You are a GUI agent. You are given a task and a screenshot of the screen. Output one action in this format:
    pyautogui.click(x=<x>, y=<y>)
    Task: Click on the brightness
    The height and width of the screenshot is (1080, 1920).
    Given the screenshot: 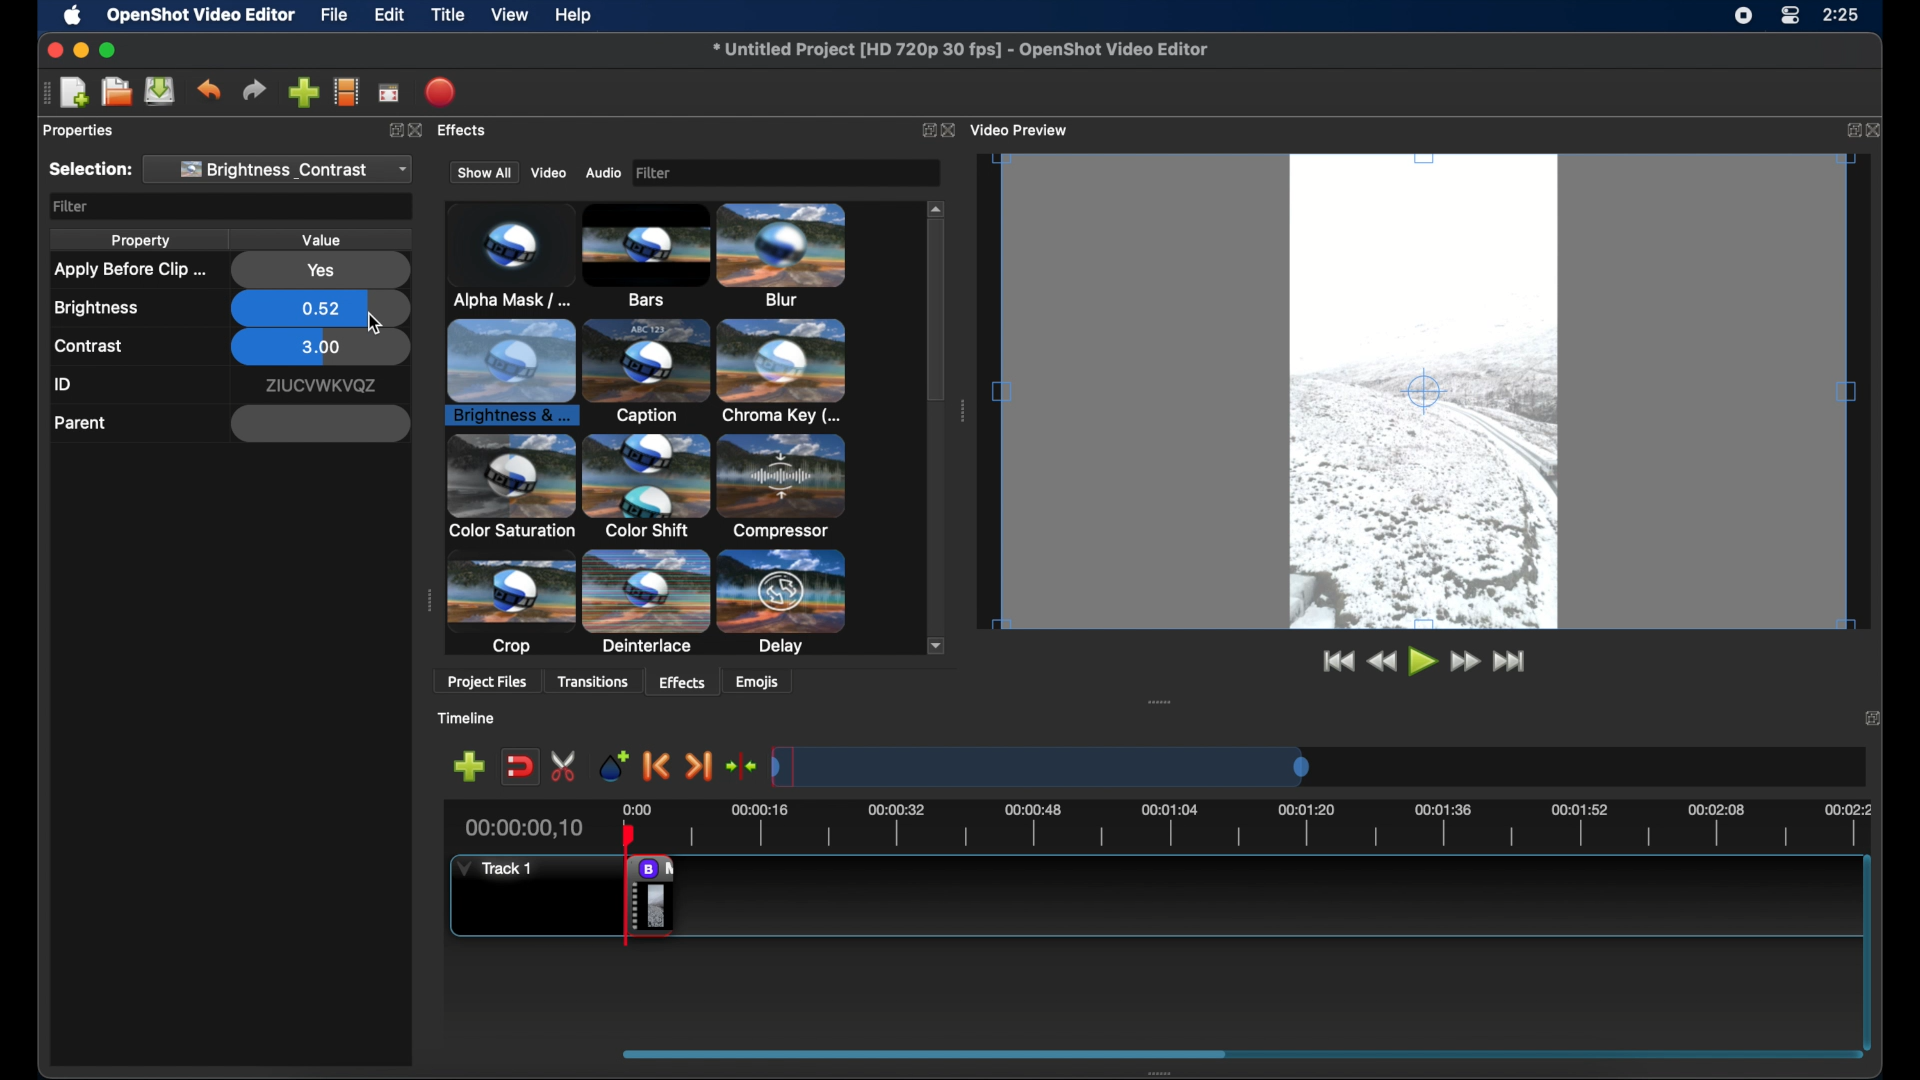 What is the action you would take?
    pyautogui.click(x=97, y=308)
    